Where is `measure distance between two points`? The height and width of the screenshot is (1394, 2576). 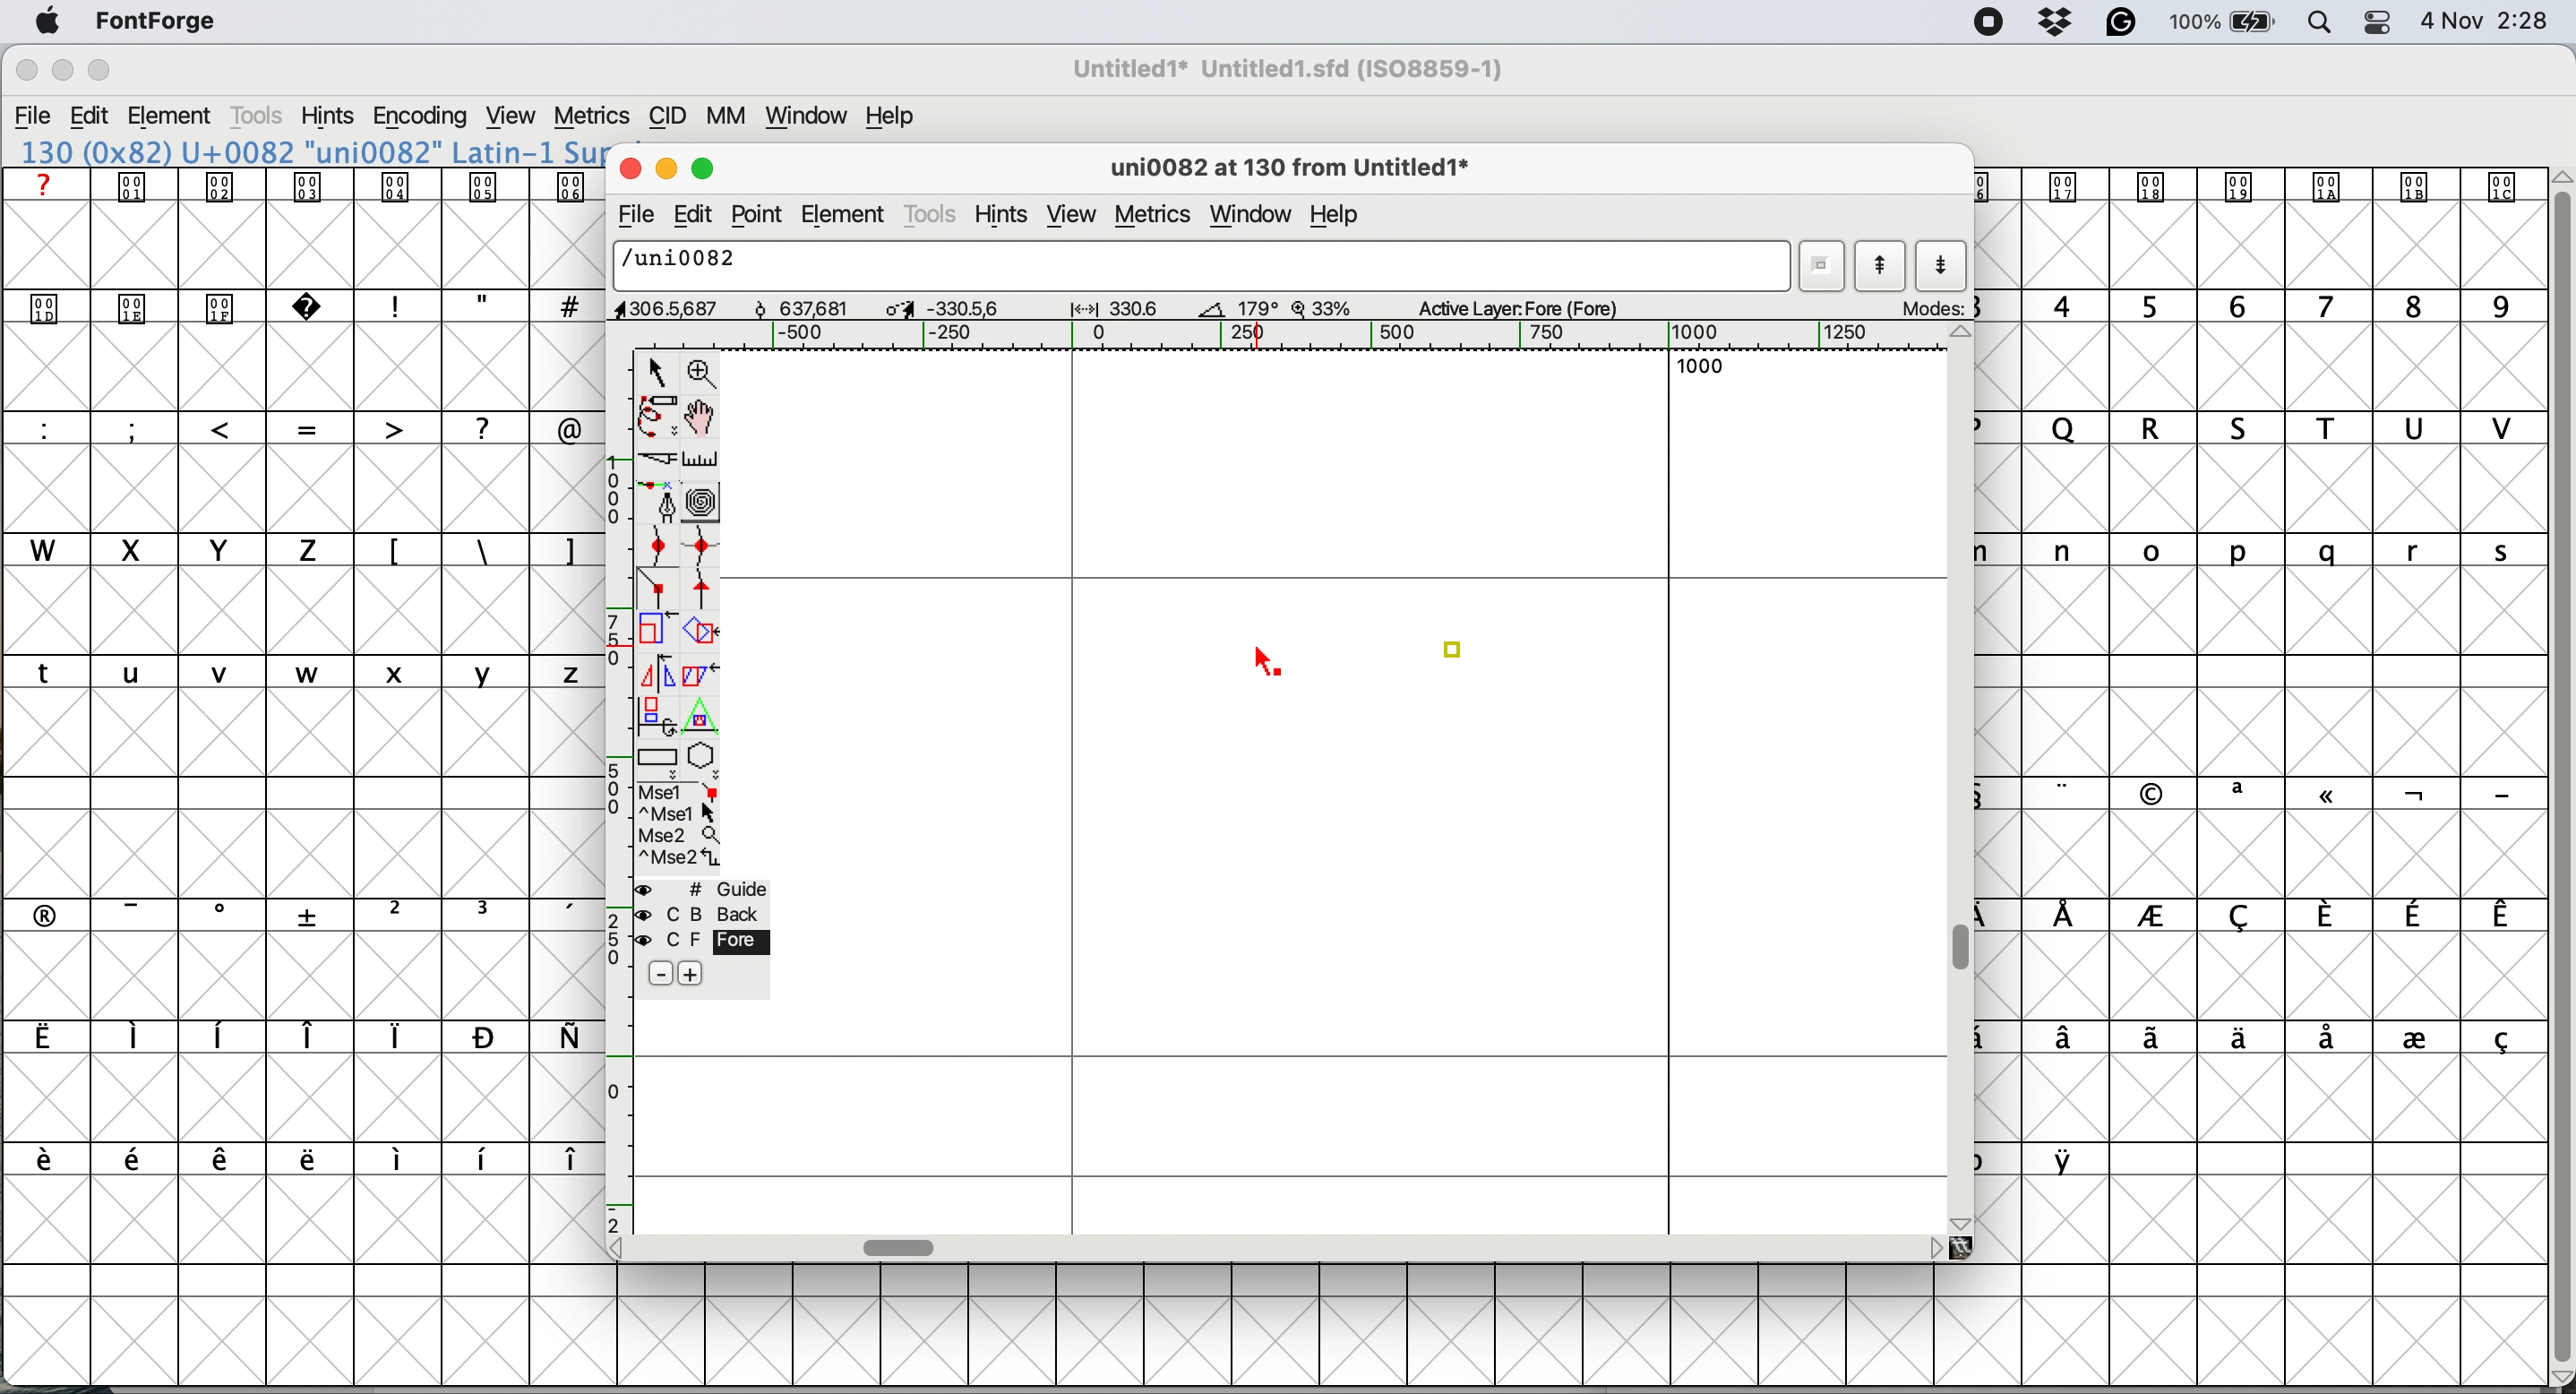
measure distance between two points is located at coordinates (702, 463).